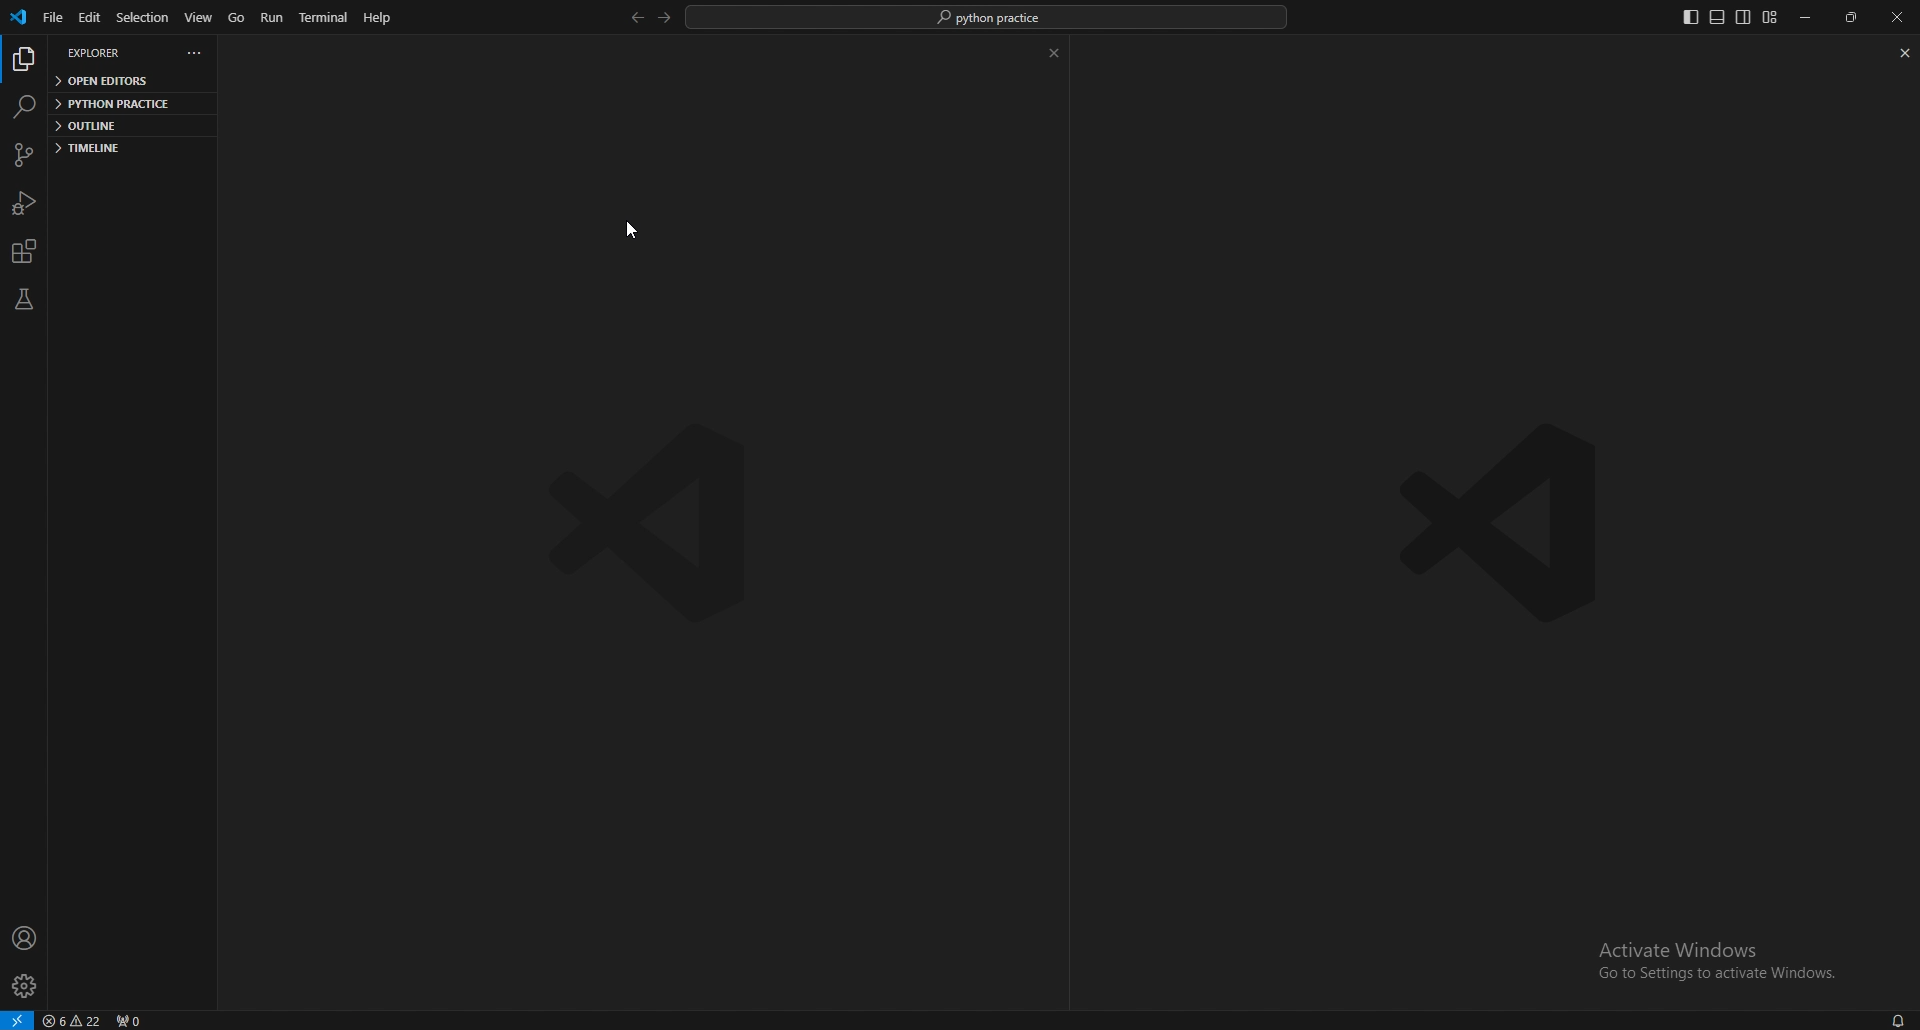  I want to click on second work space, so click(1507, 447).